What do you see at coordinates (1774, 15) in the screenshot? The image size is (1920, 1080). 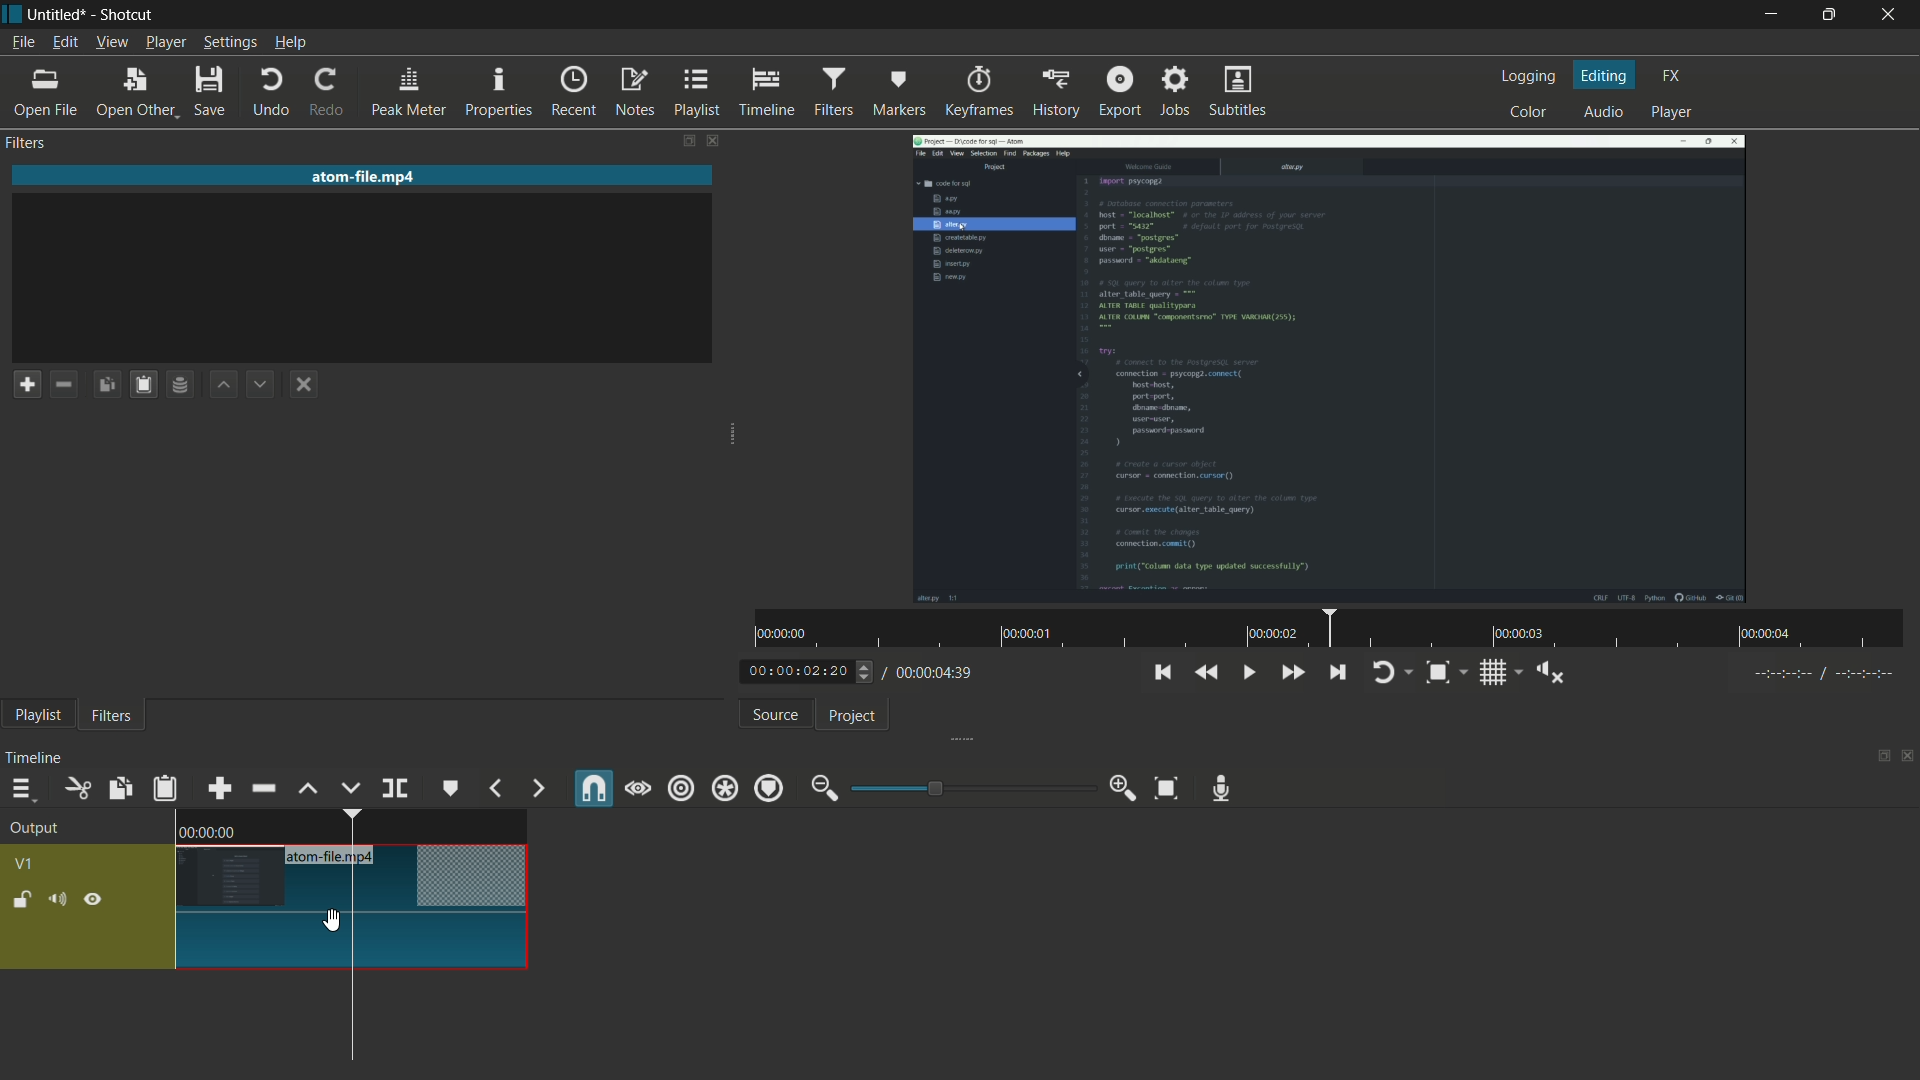 I see `minimize` at bounding box center [1774, 15].